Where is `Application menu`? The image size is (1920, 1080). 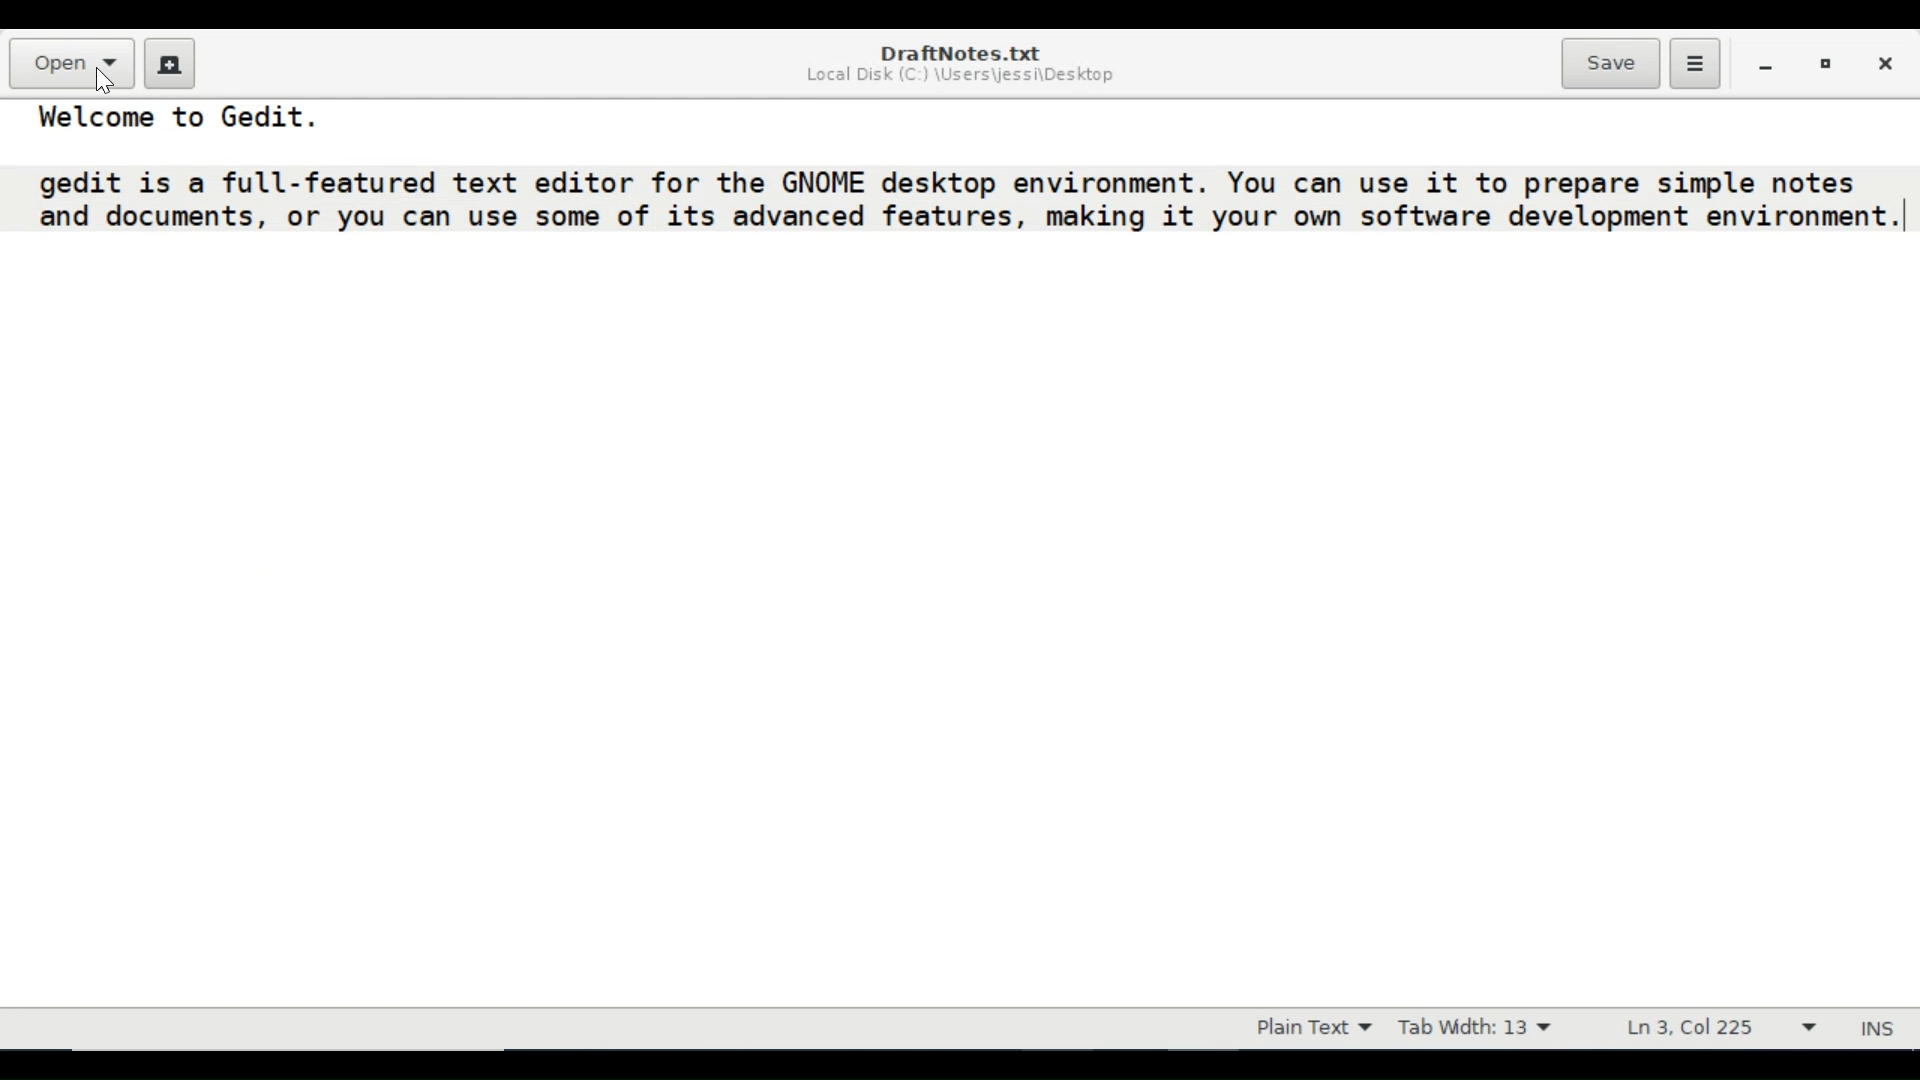
Application menu is located at coordinates (1694, 64).